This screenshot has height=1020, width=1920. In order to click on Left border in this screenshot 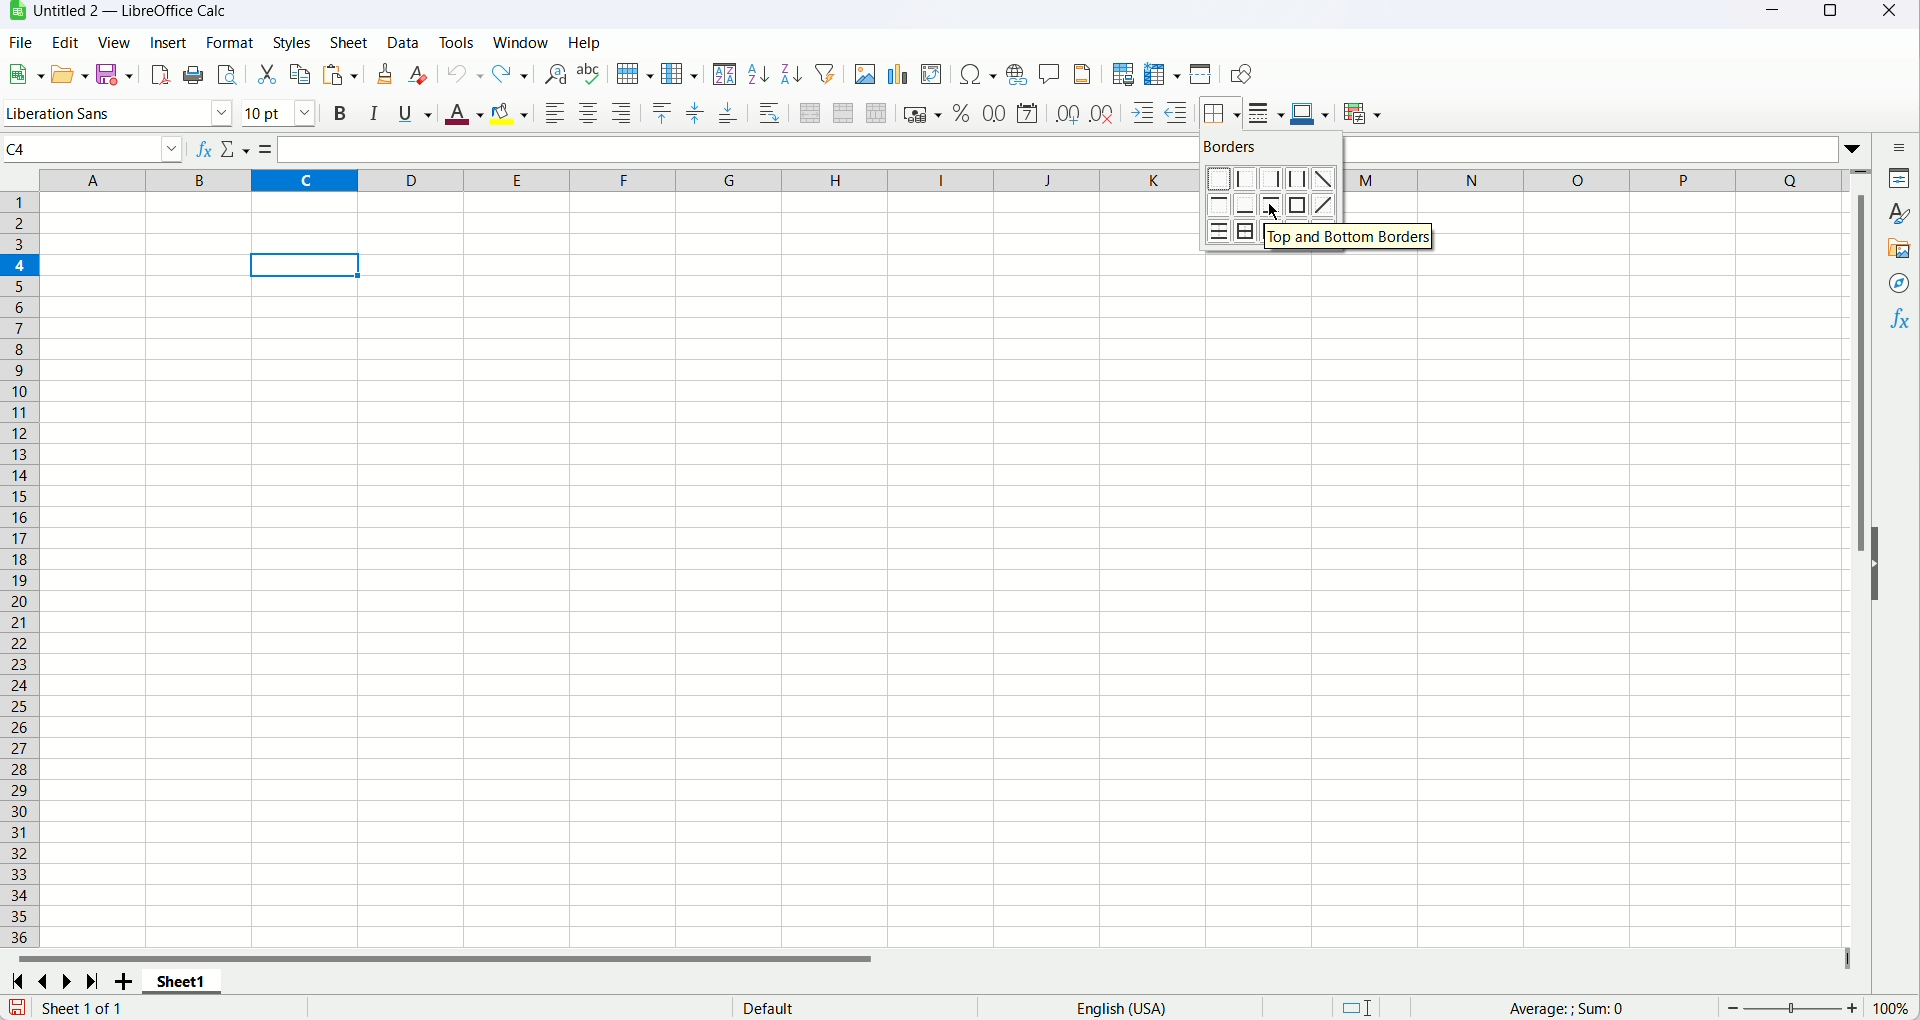, I will do `click(1247, 179)`.